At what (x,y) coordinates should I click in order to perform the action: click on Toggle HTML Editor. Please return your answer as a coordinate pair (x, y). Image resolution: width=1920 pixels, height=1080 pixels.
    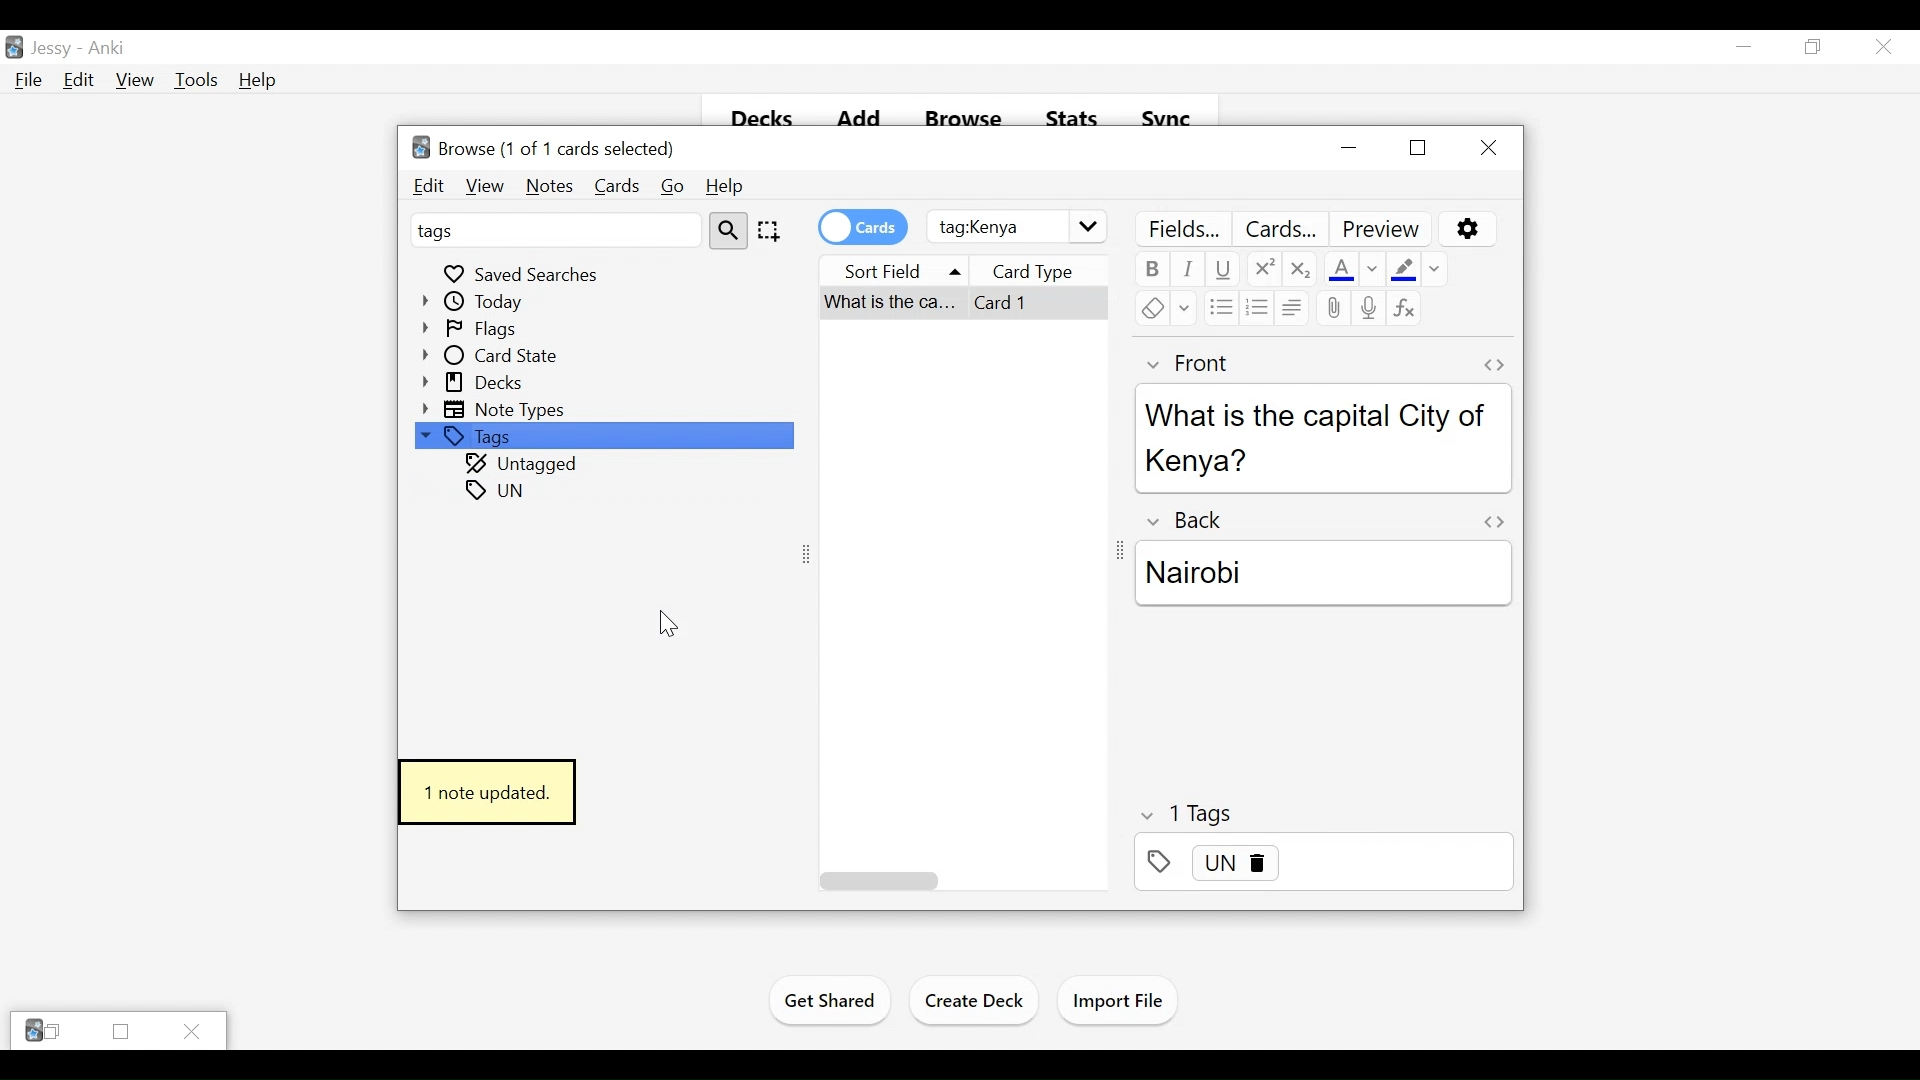
    Looking at the image, I should click on (1493, 521).